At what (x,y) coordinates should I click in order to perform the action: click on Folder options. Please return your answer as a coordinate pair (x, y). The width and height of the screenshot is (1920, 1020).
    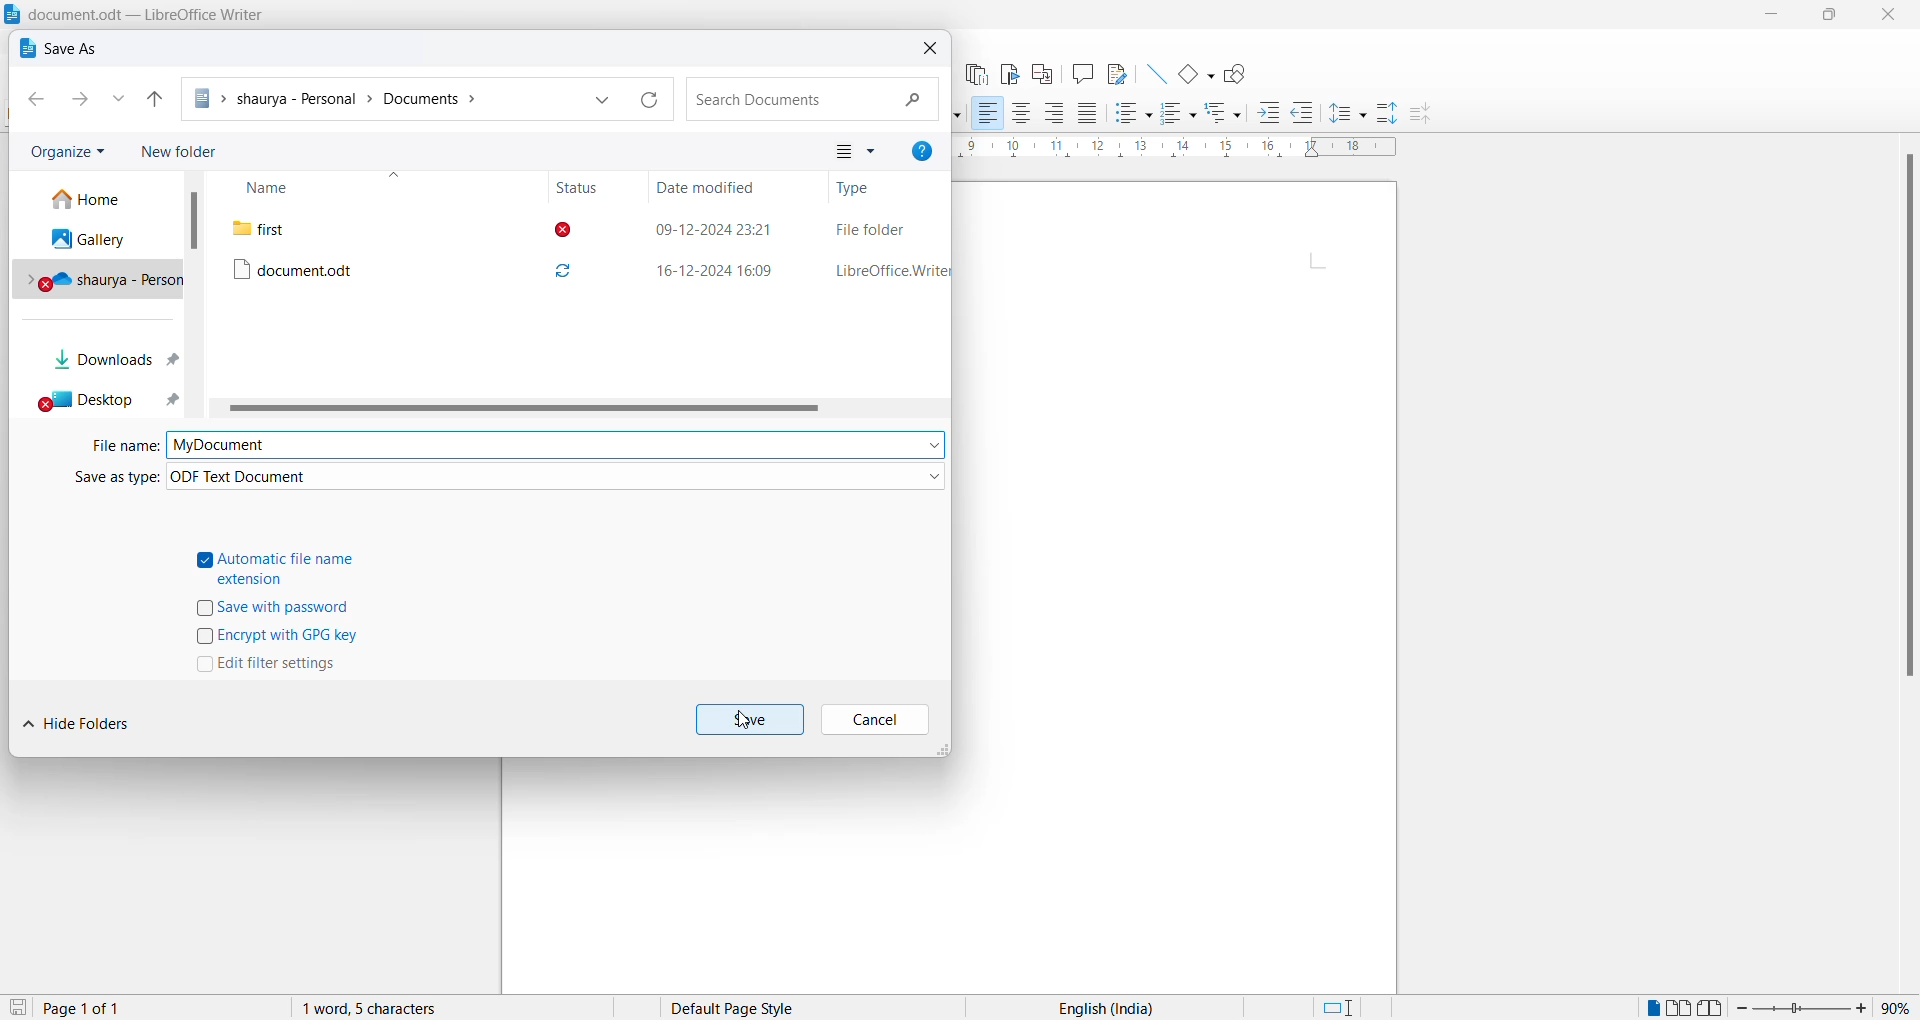
    Looking at the image, I should click on (608, 100).